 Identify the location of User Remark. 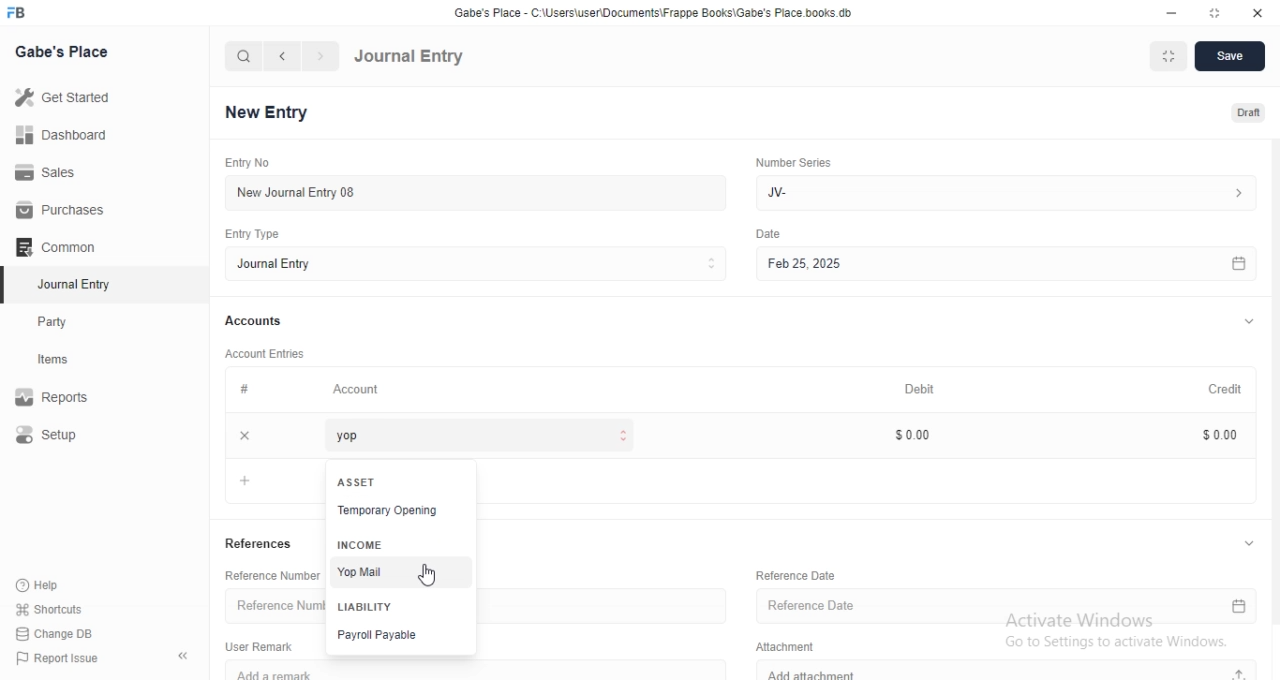
(259, 646).